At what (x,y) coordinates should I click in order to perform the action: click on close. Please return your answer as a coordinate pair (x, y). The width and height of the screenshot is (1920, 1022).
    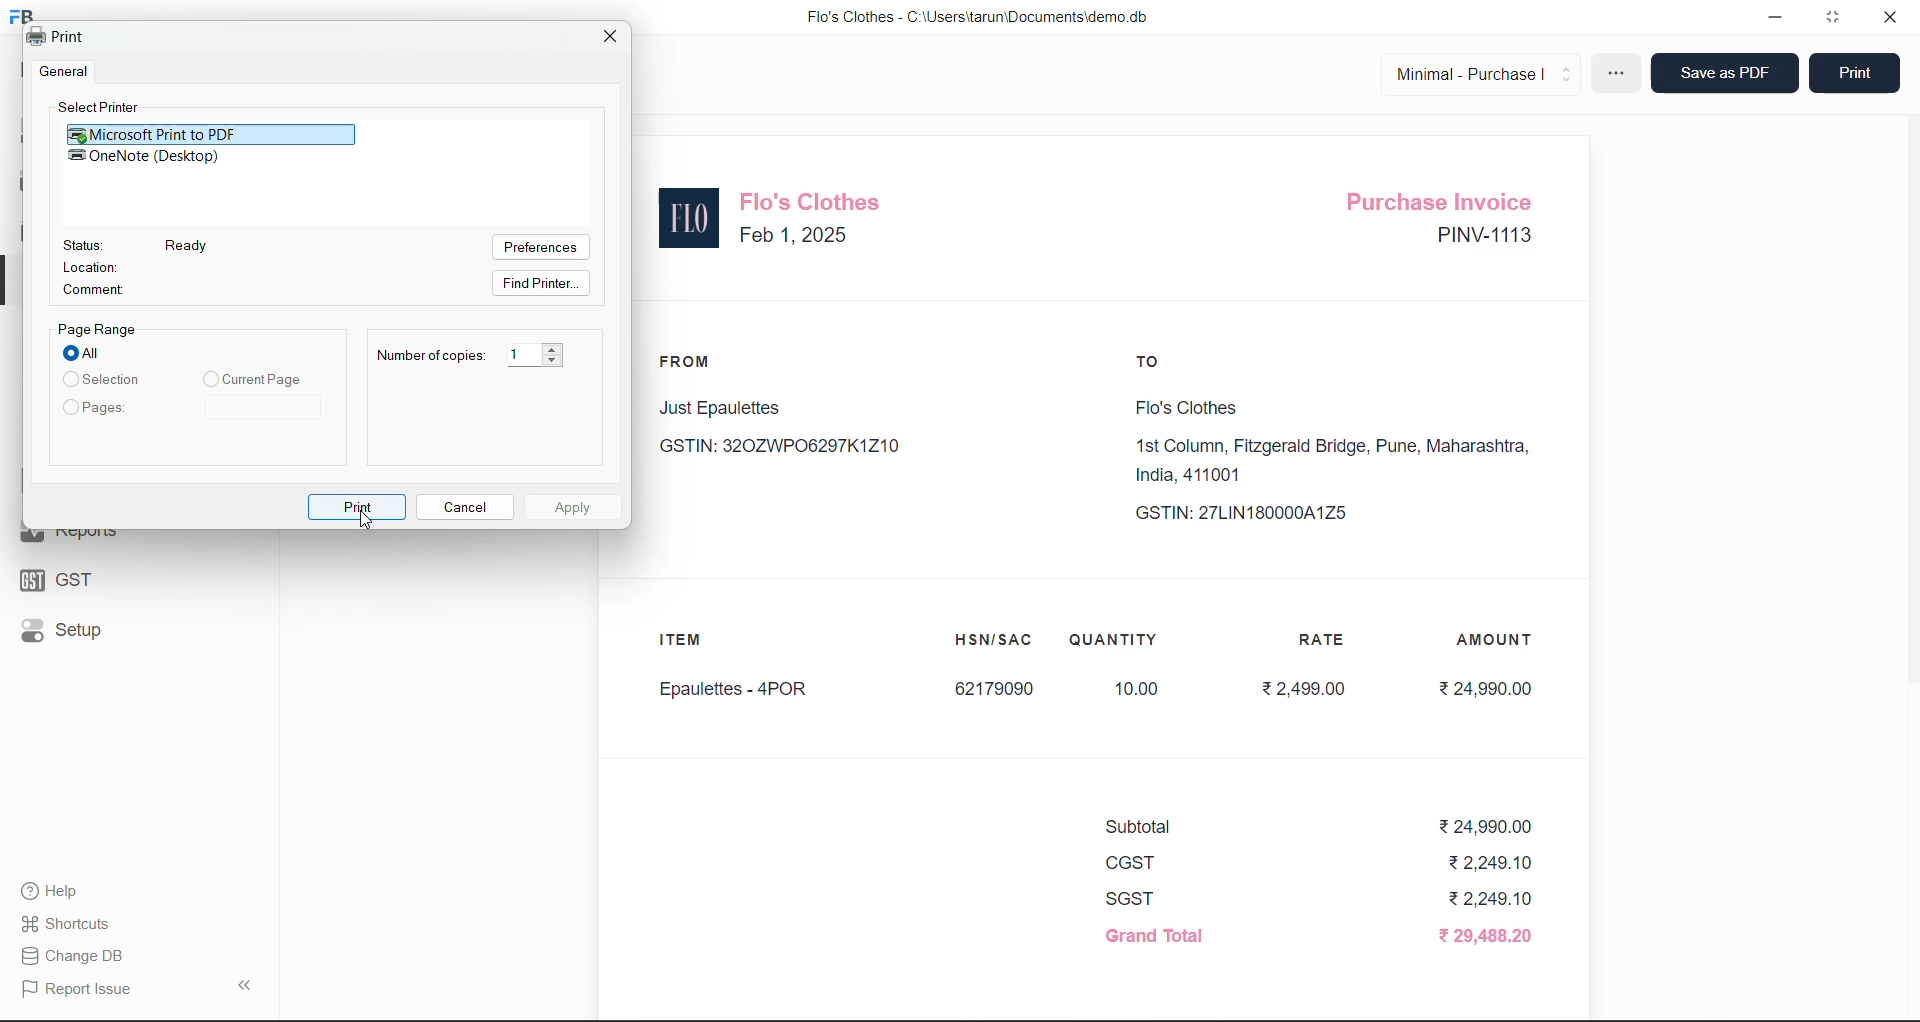
    Looking at the image, I should click on (1889, 21).